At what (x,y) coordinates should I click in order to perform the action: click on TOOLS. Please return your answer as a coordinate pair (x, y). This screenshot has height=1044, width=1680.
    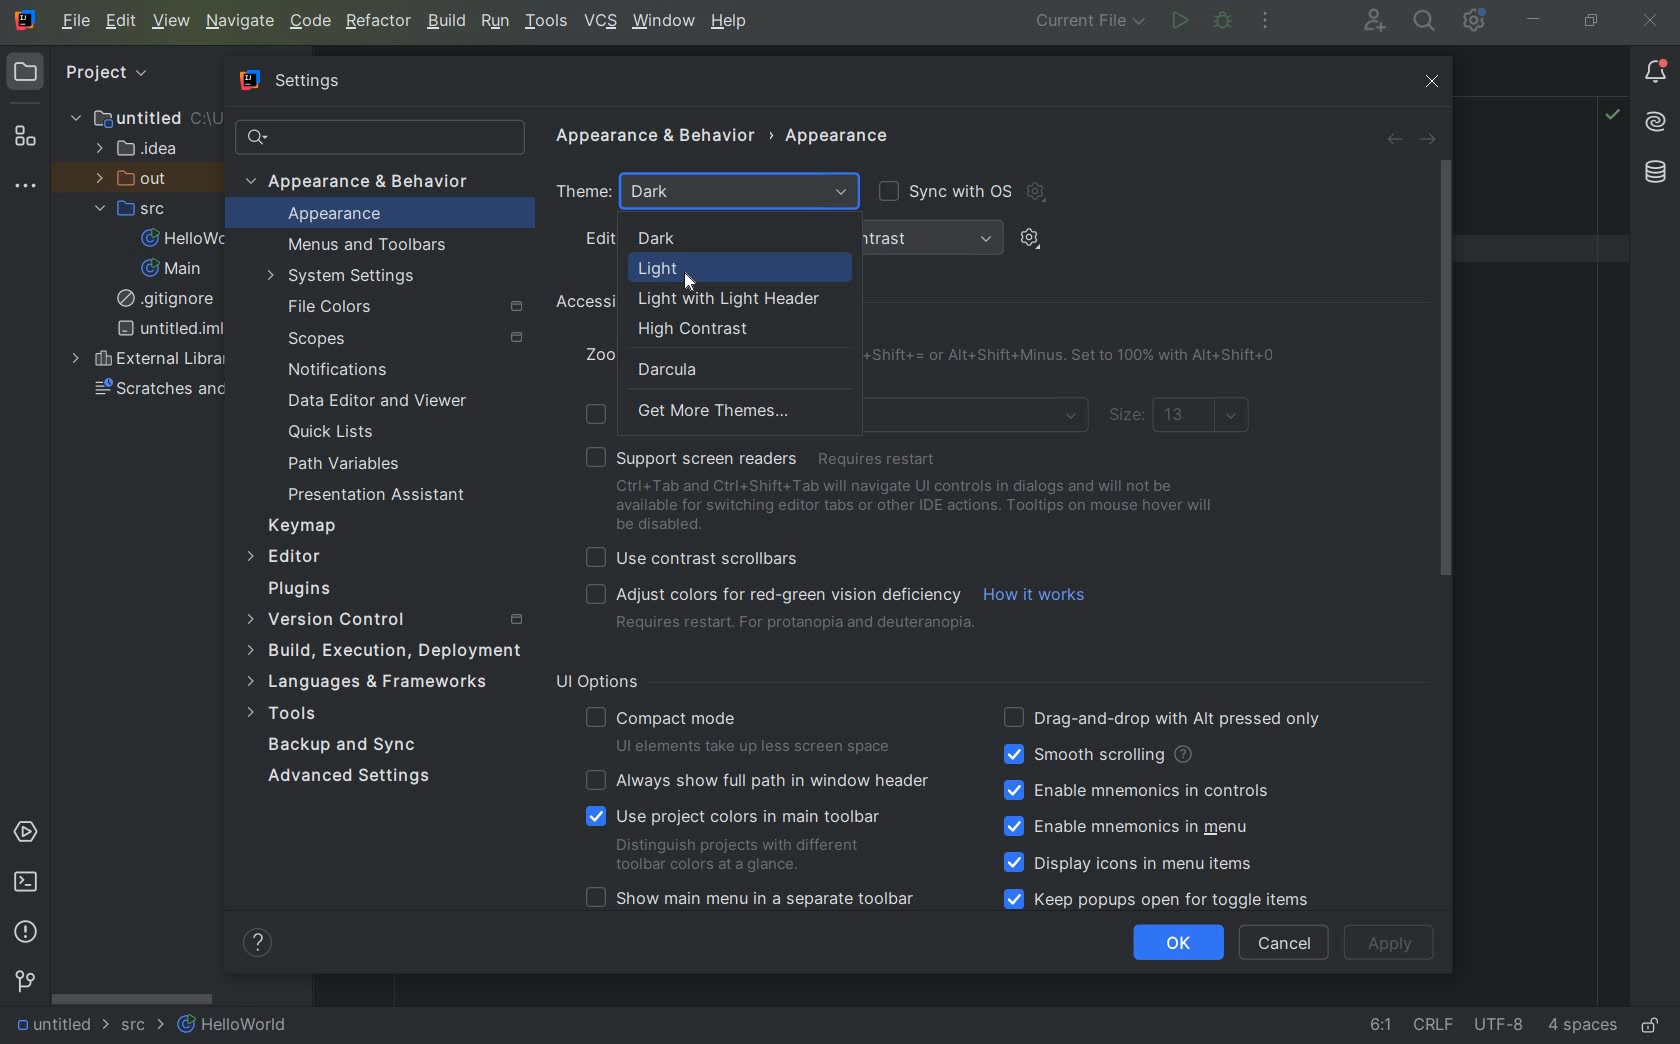
    Looking at the image, I should click on (546, 22).